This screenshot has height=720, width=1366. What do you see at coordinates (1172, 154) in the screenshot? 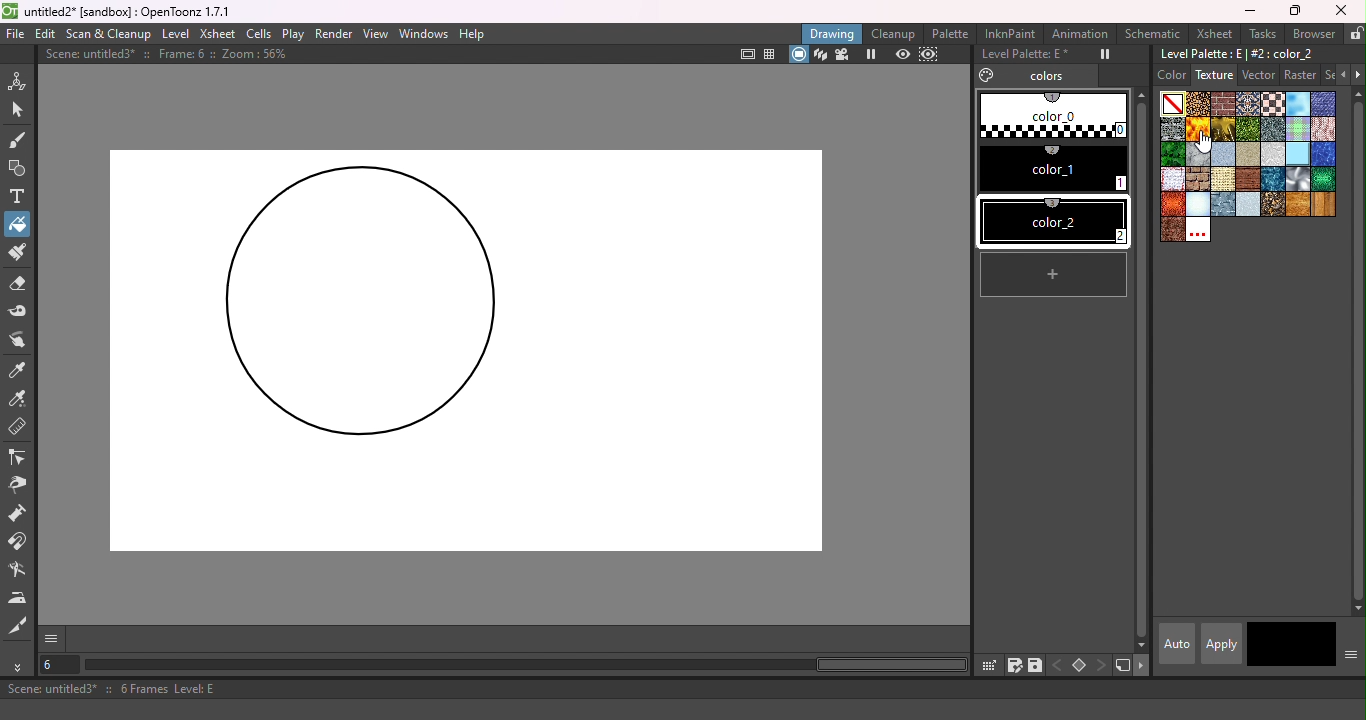
I see `leaves.bmp` at bounding box center [1172, 154].